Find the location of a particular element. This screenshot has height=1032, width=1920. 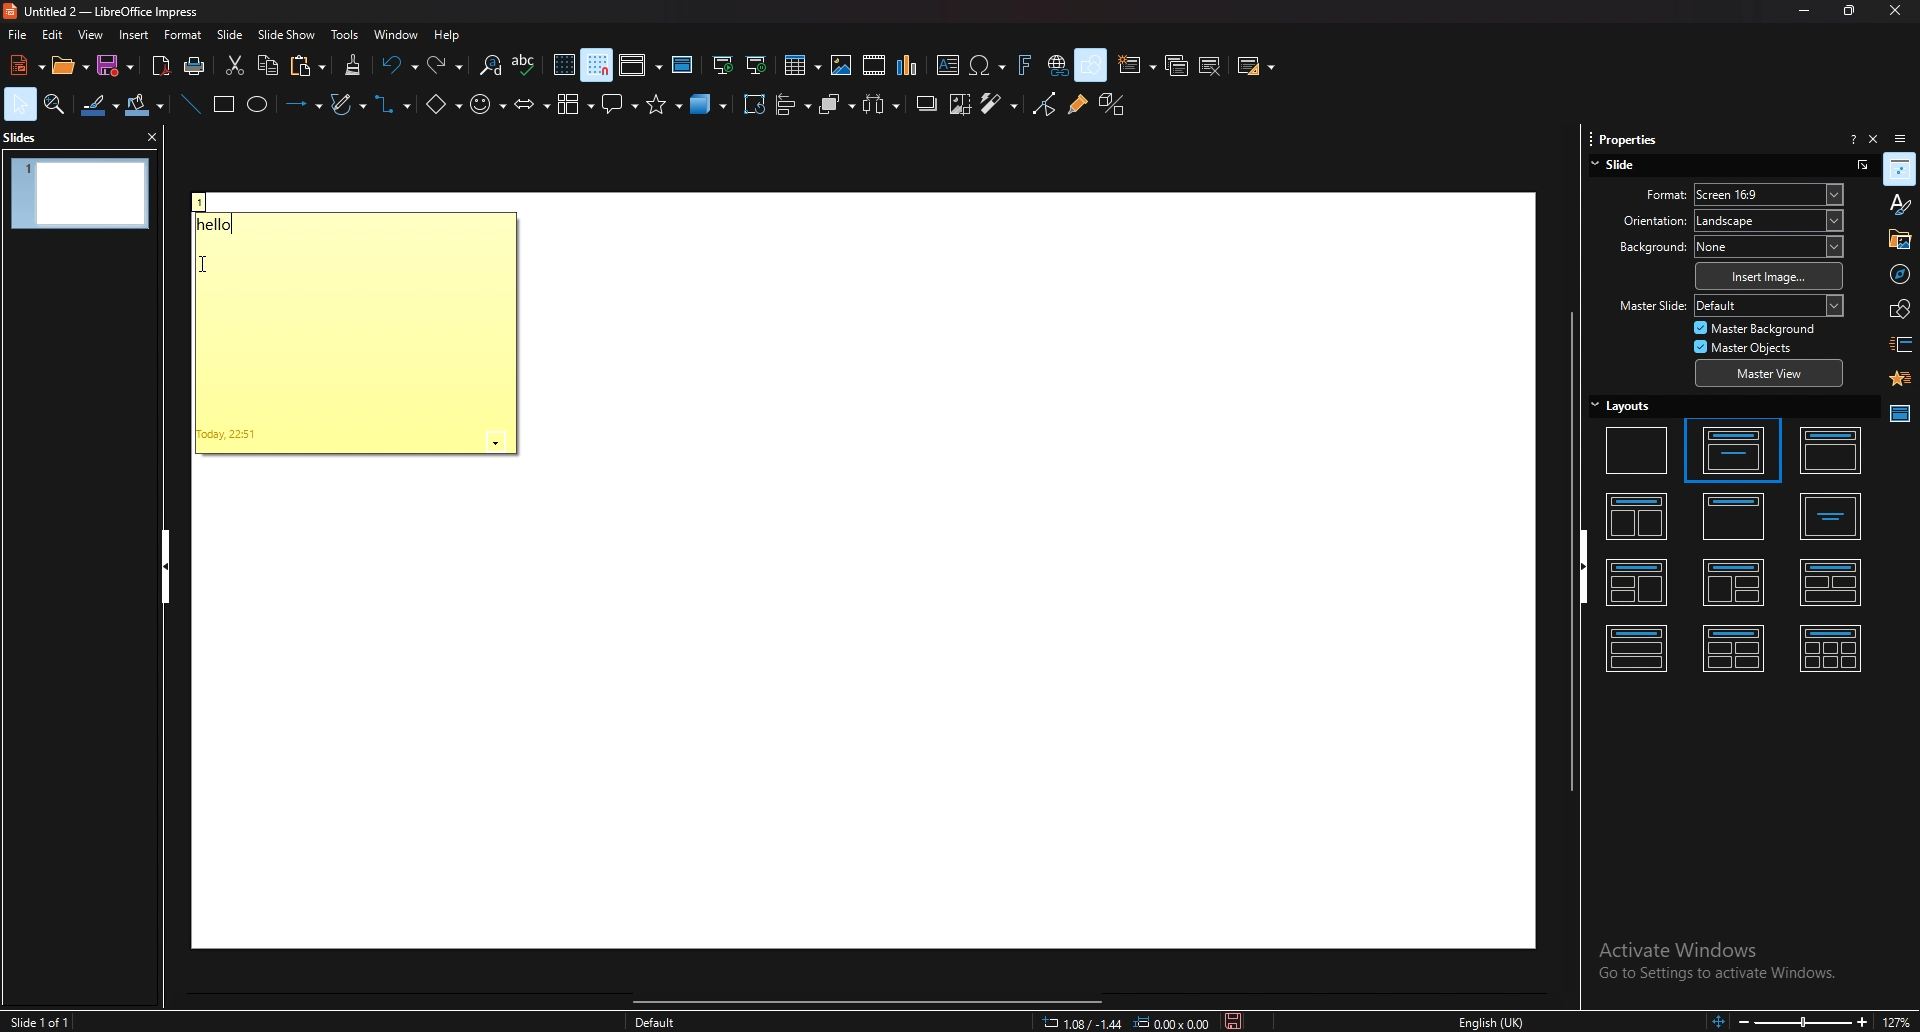

background none is located at coordinates (1769, 246).